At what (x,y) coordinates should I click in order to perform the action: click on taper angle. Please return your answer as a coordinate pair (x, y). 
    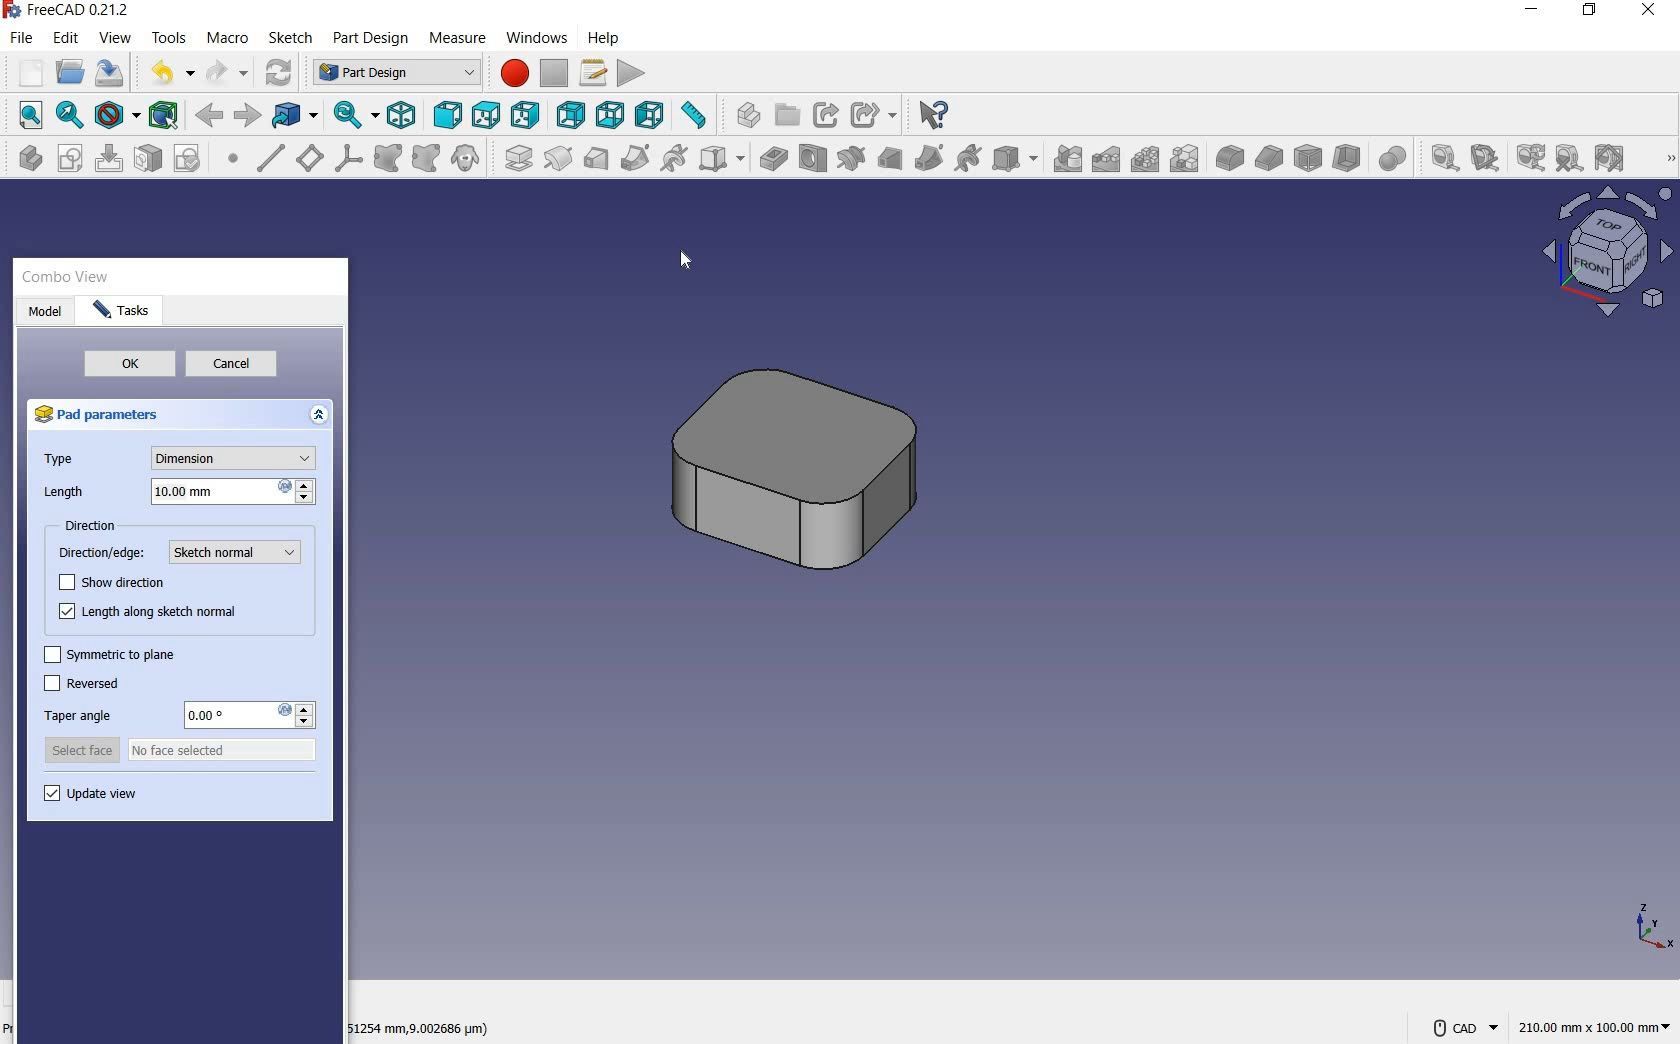
    Looking at the image, I should click on (177, 716).